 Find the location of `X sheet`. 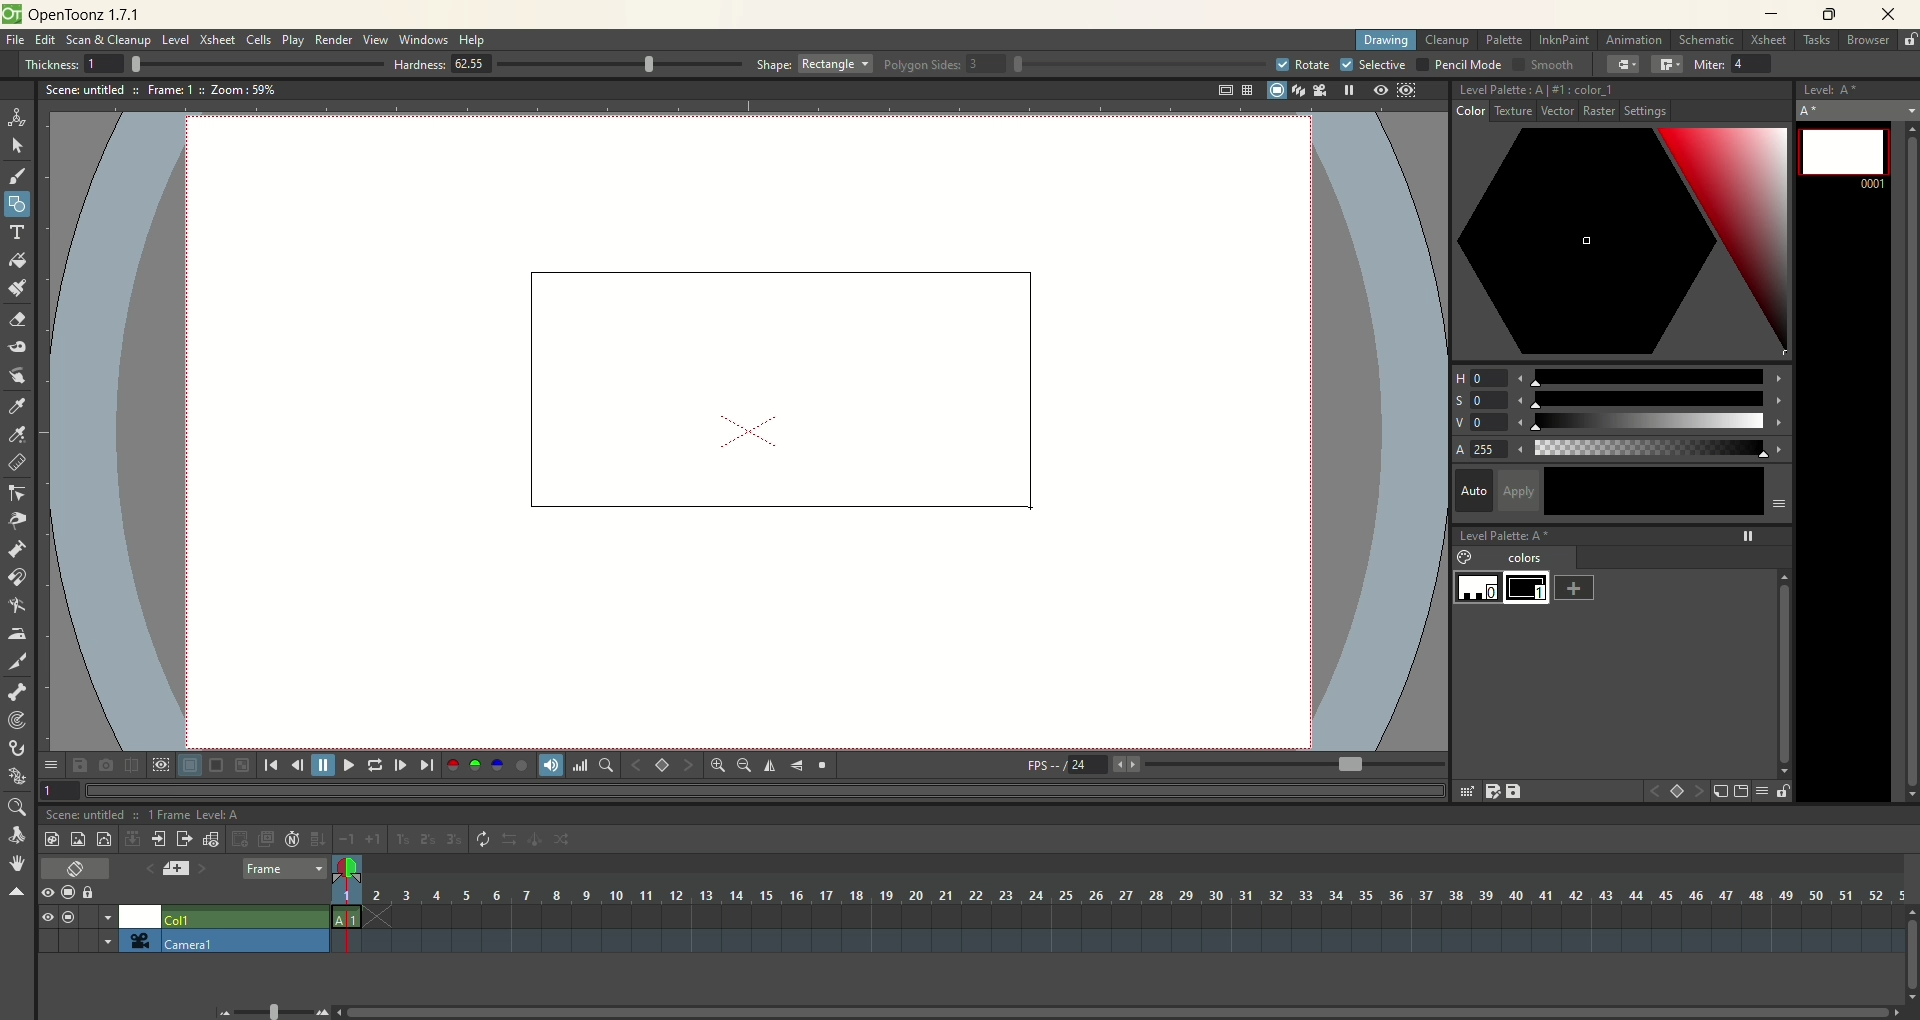

X sheet is located at coordinates (1771, 41).